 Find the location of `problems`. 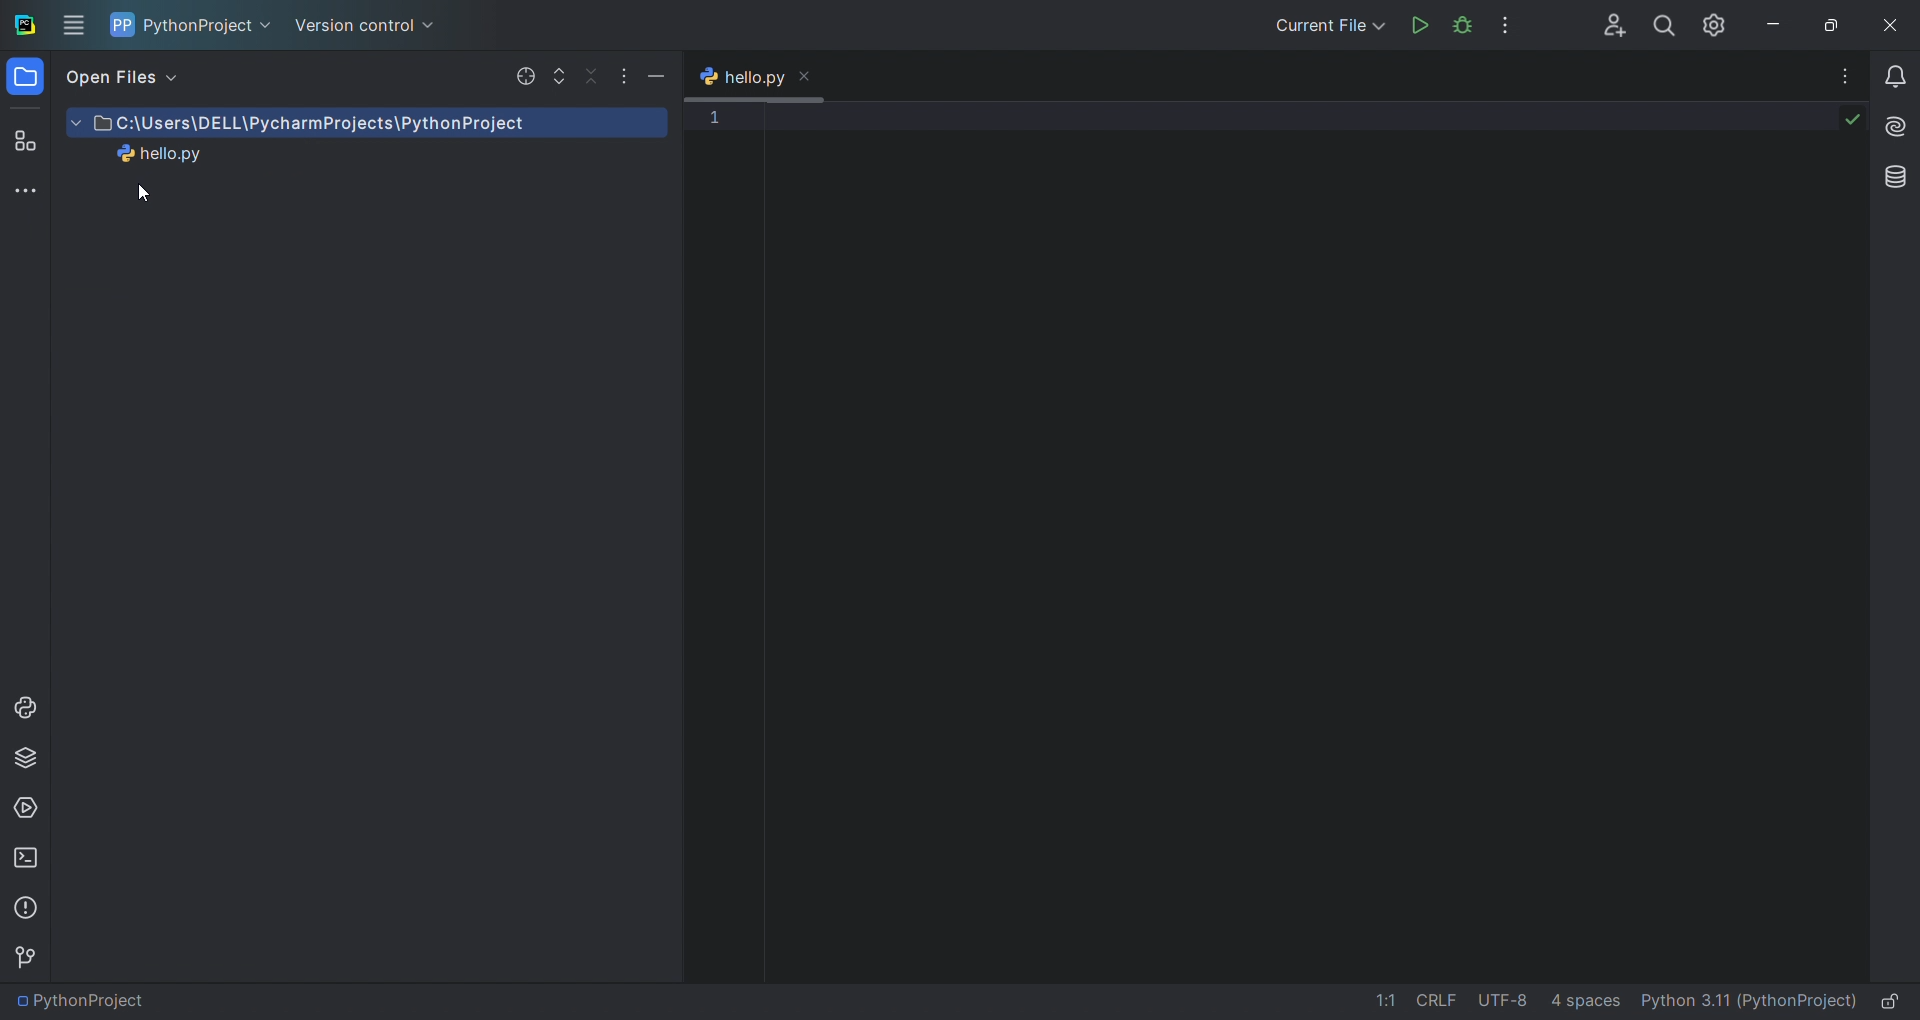

problems is located at coordinates (25, 909).